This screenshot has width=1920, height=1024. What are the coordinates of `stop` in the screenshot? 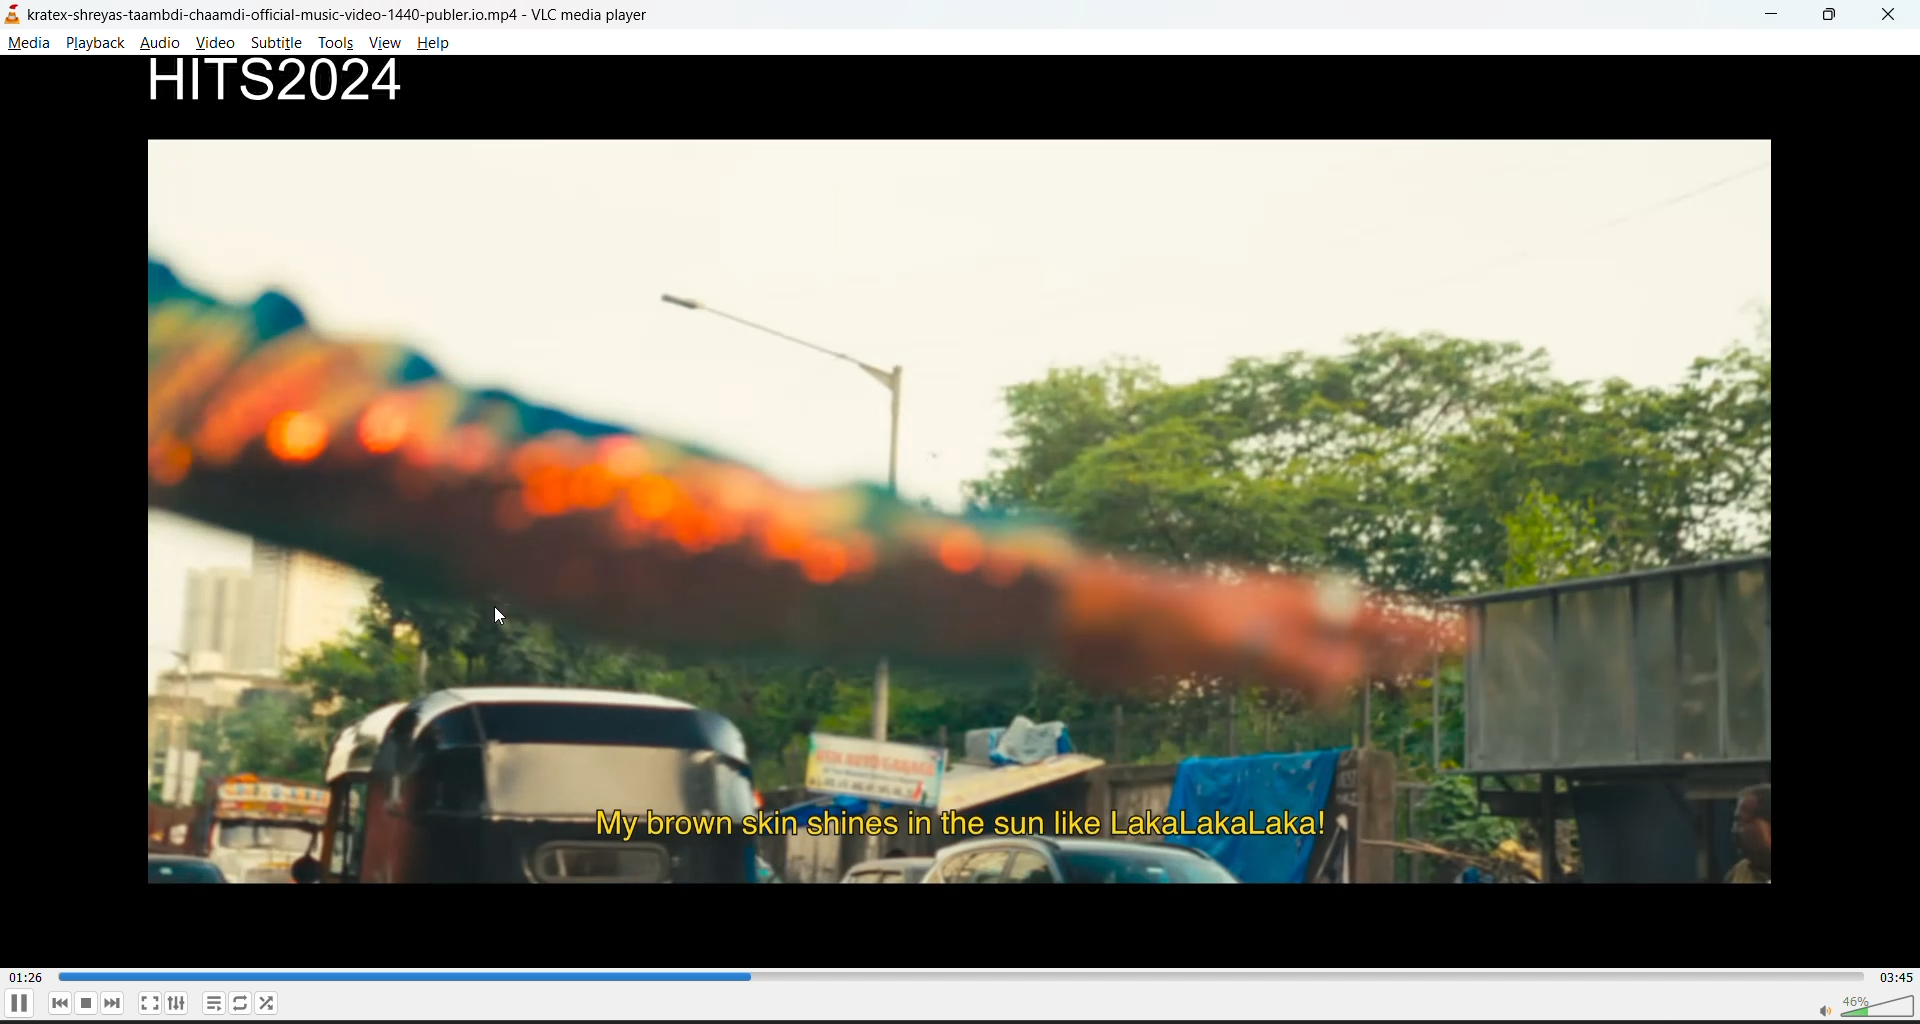 It's located at (91, 1002).